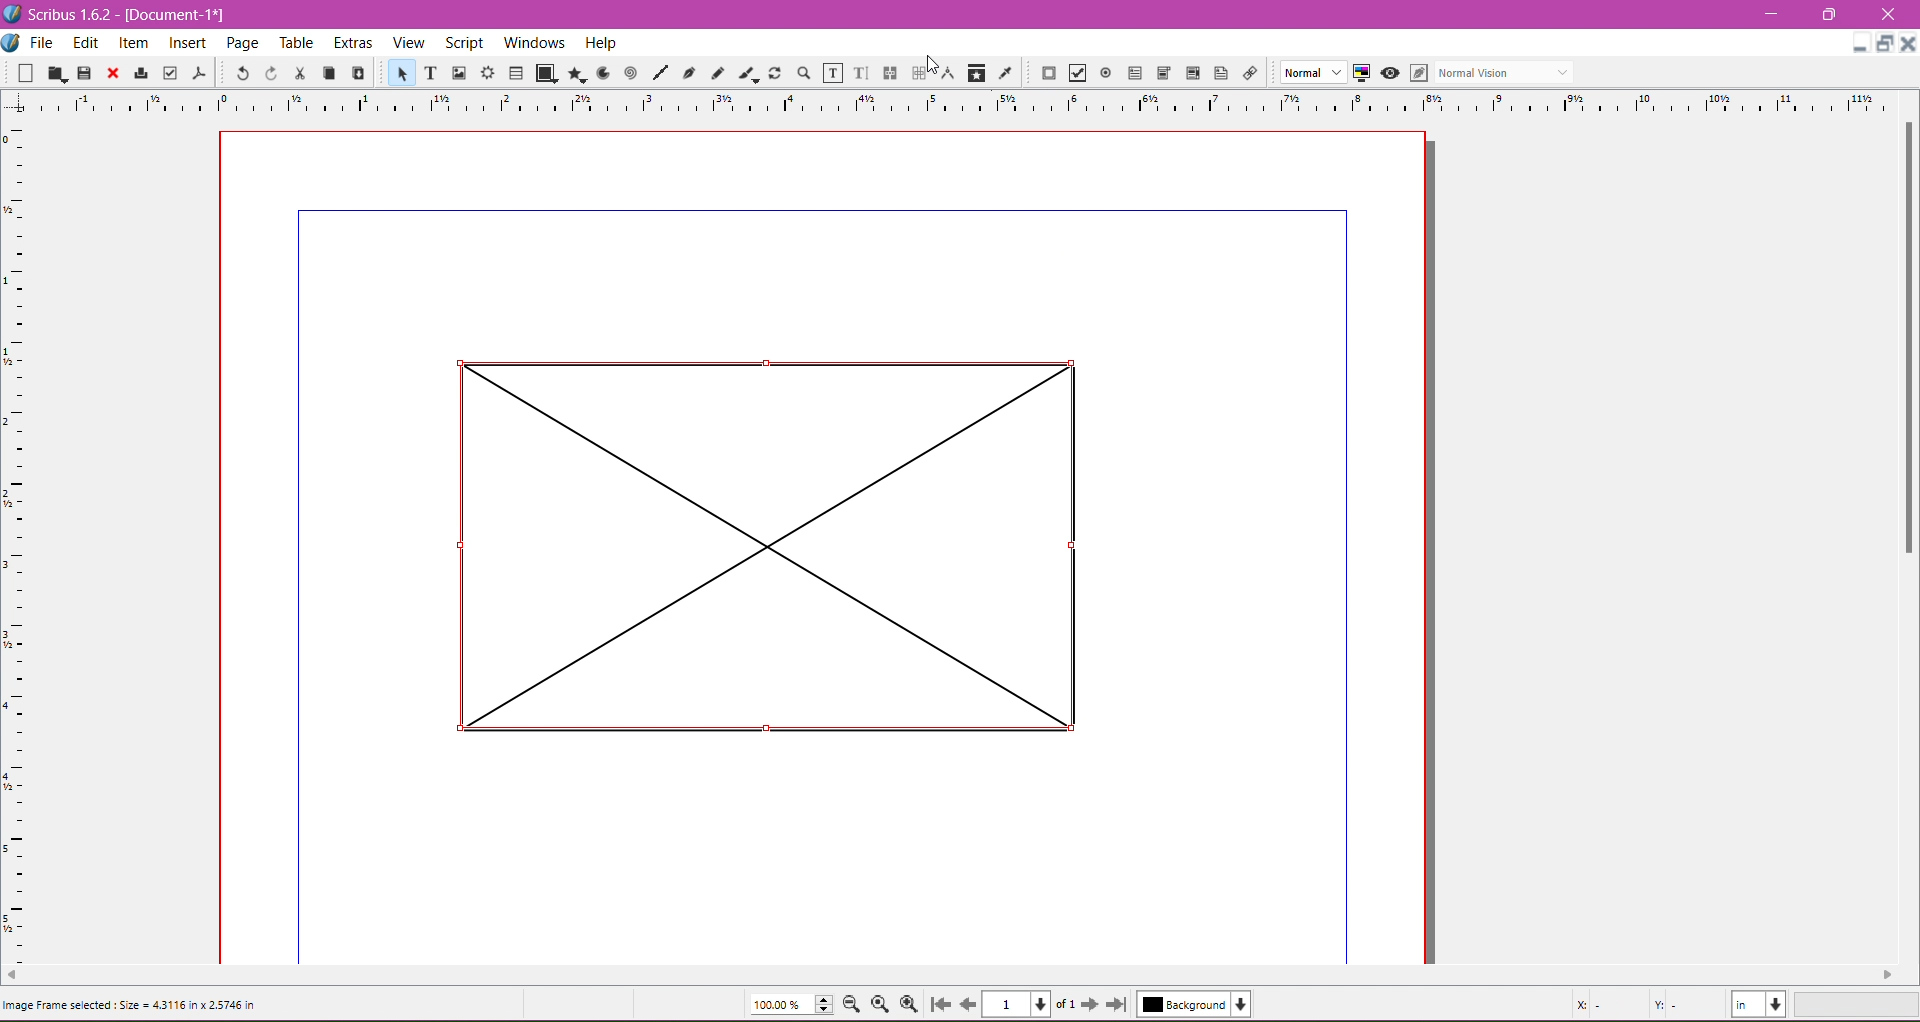 The image size is (1920, 1022). I want to click on Minimize Document, so click(1886, 44).